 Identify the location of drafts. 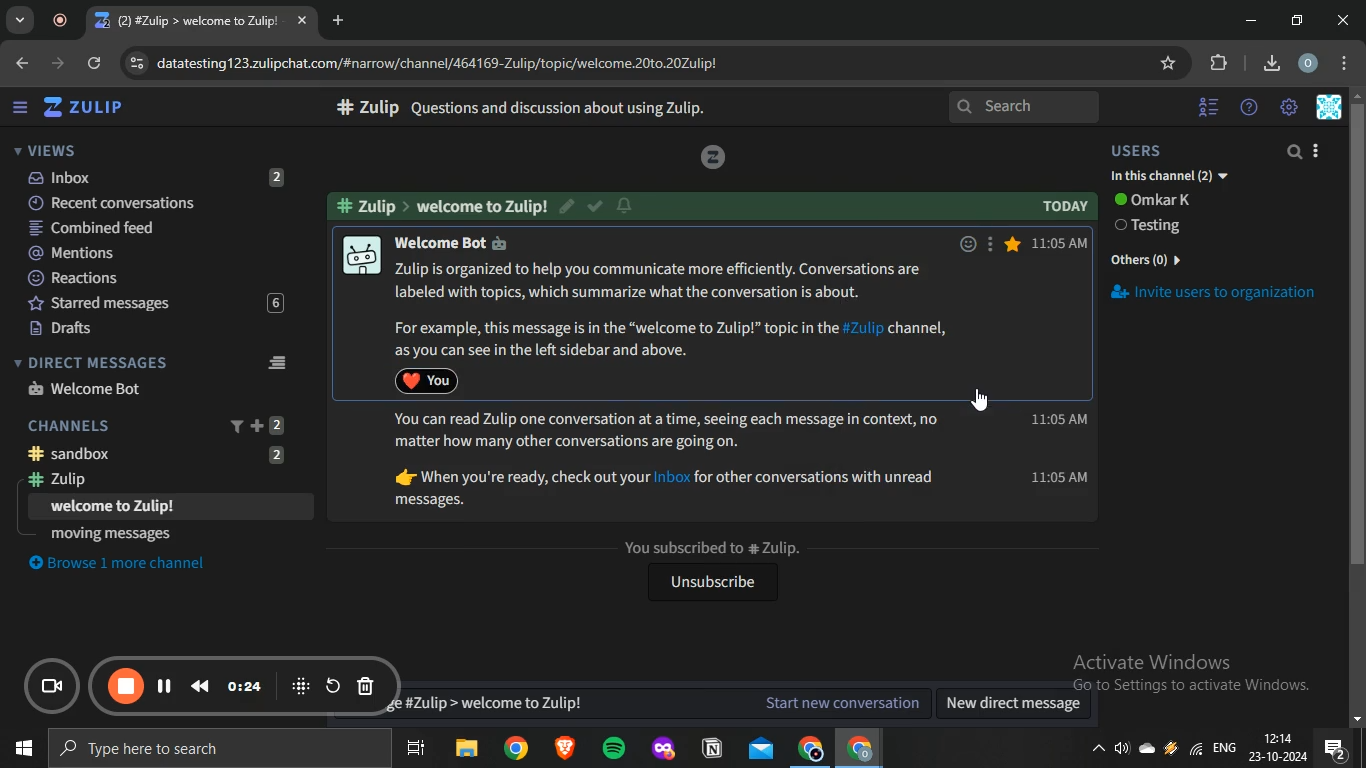
(151, 329).